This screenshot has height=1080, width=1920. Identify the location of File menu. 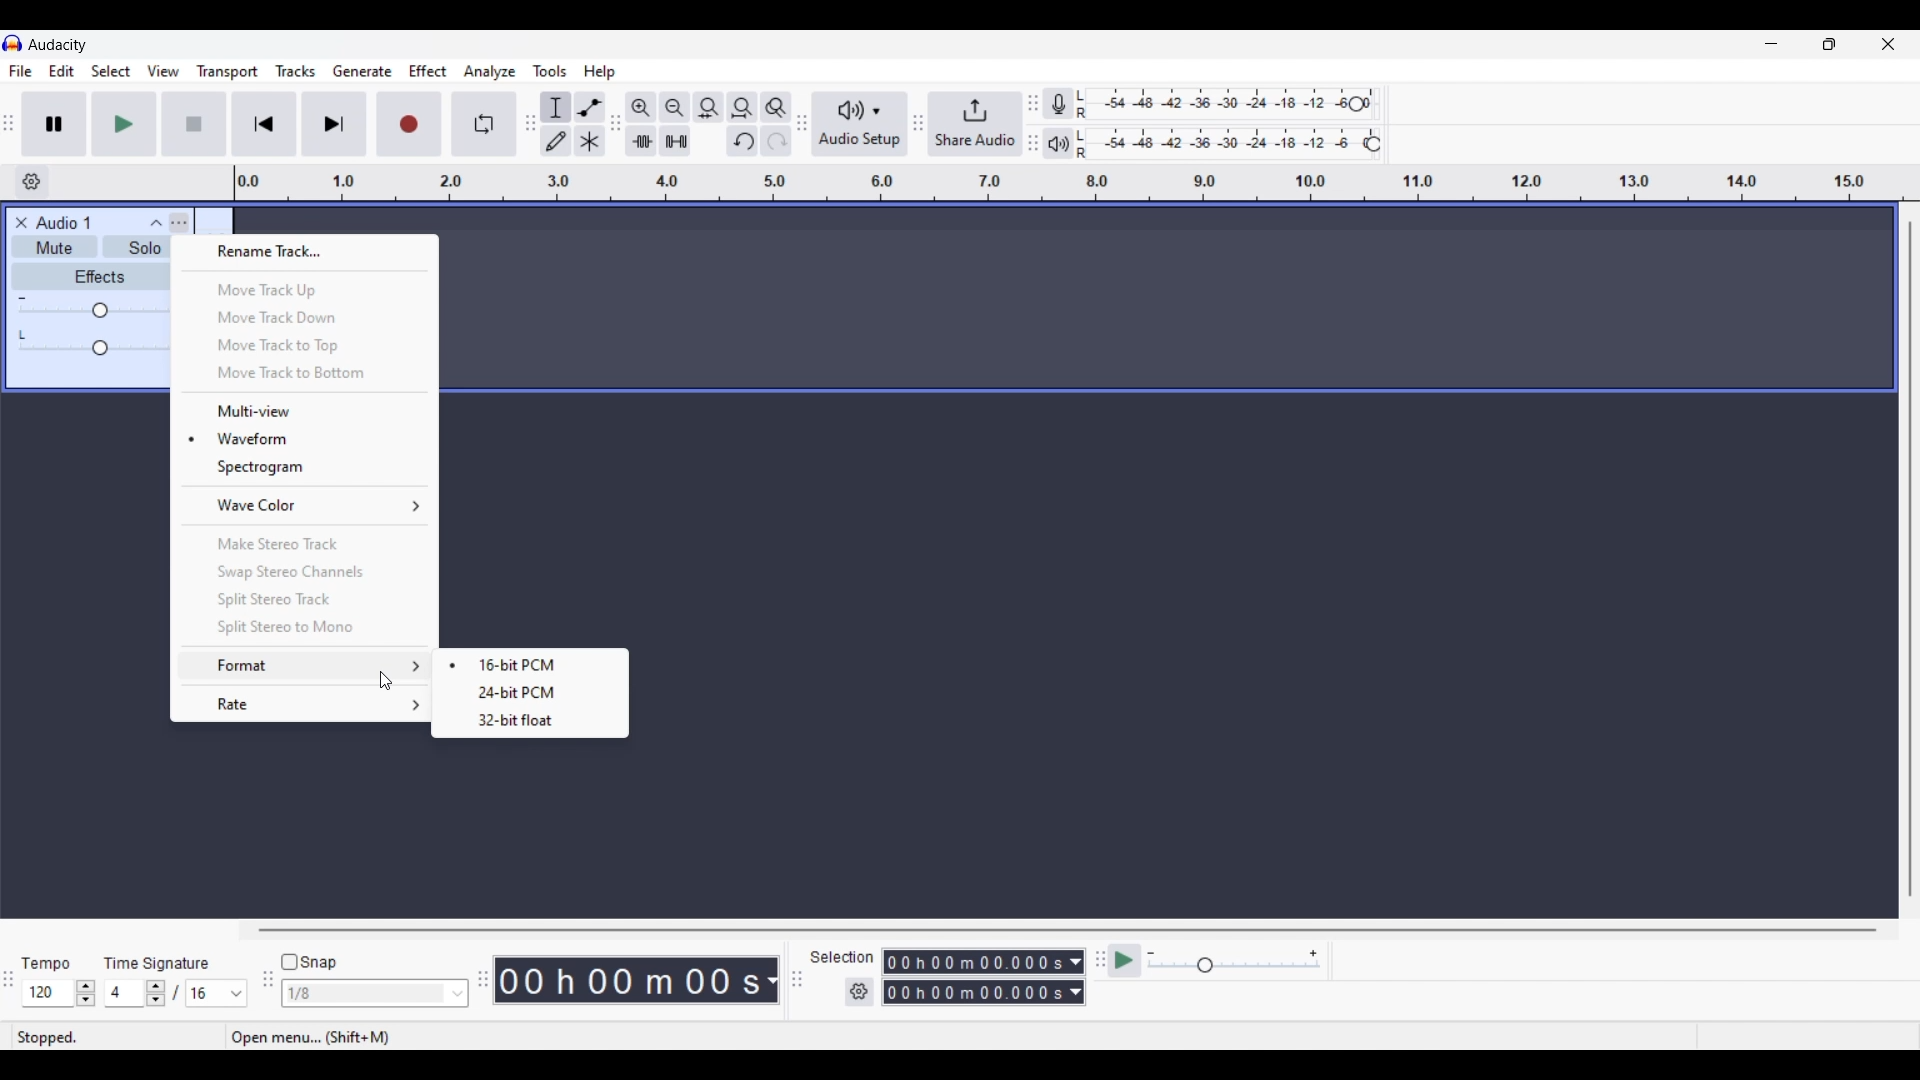
(20, 71).